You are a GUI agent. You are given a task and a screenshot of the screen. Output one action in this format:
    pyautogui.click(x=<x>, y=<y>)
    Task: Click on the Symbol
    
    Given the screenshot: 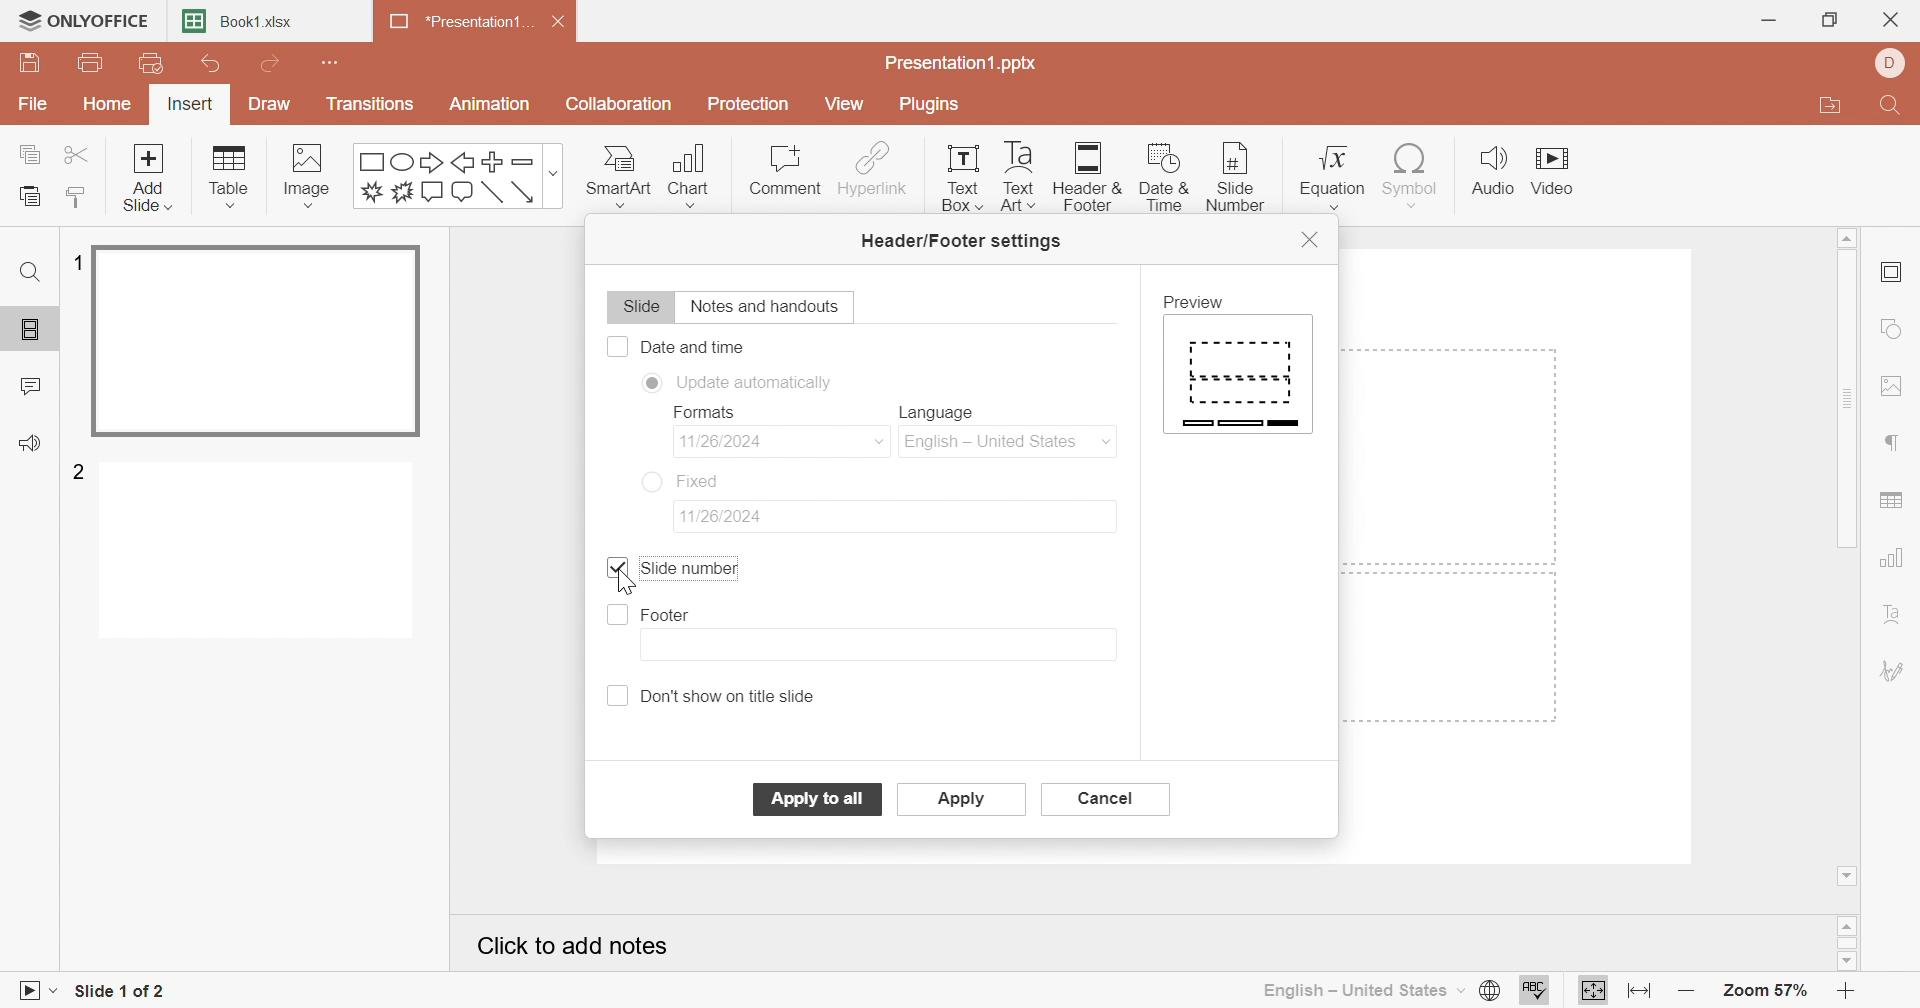 What is the action you would take?
    pyautogui.click(x=1406, y=174)
    